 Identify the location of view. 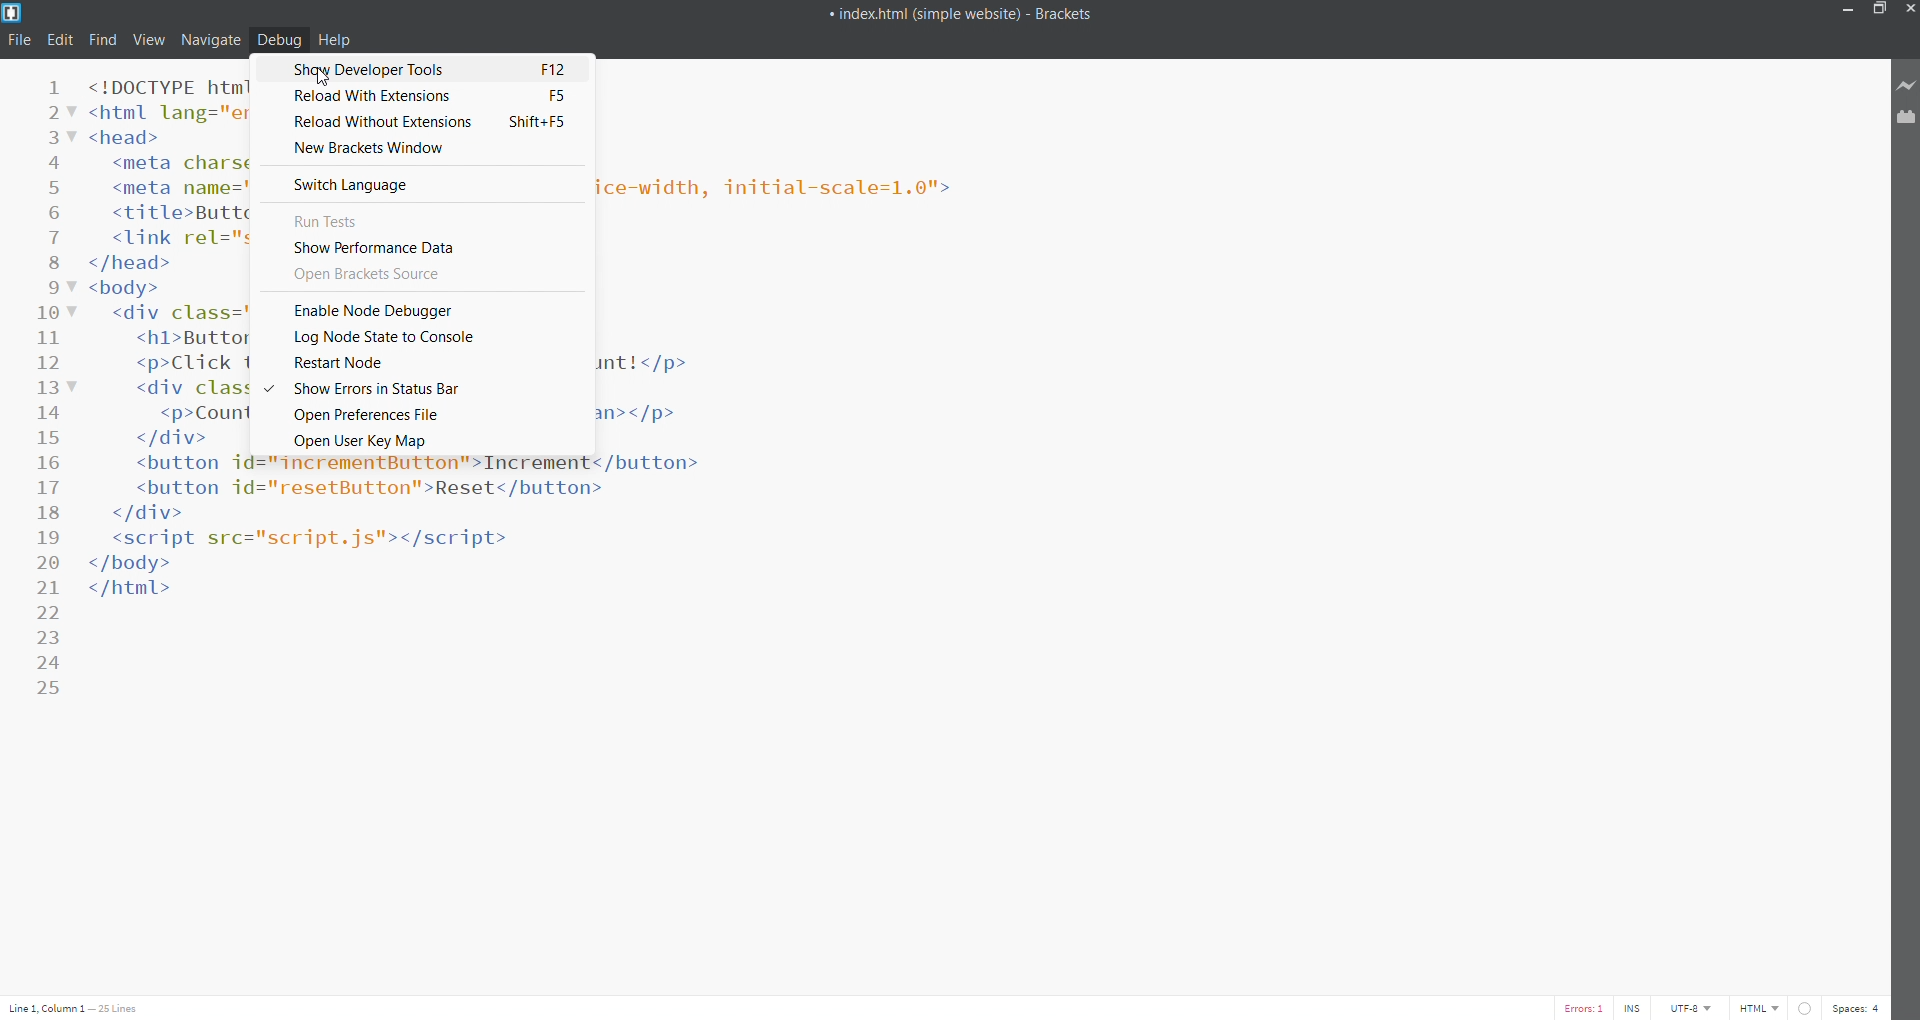
(152, 40).